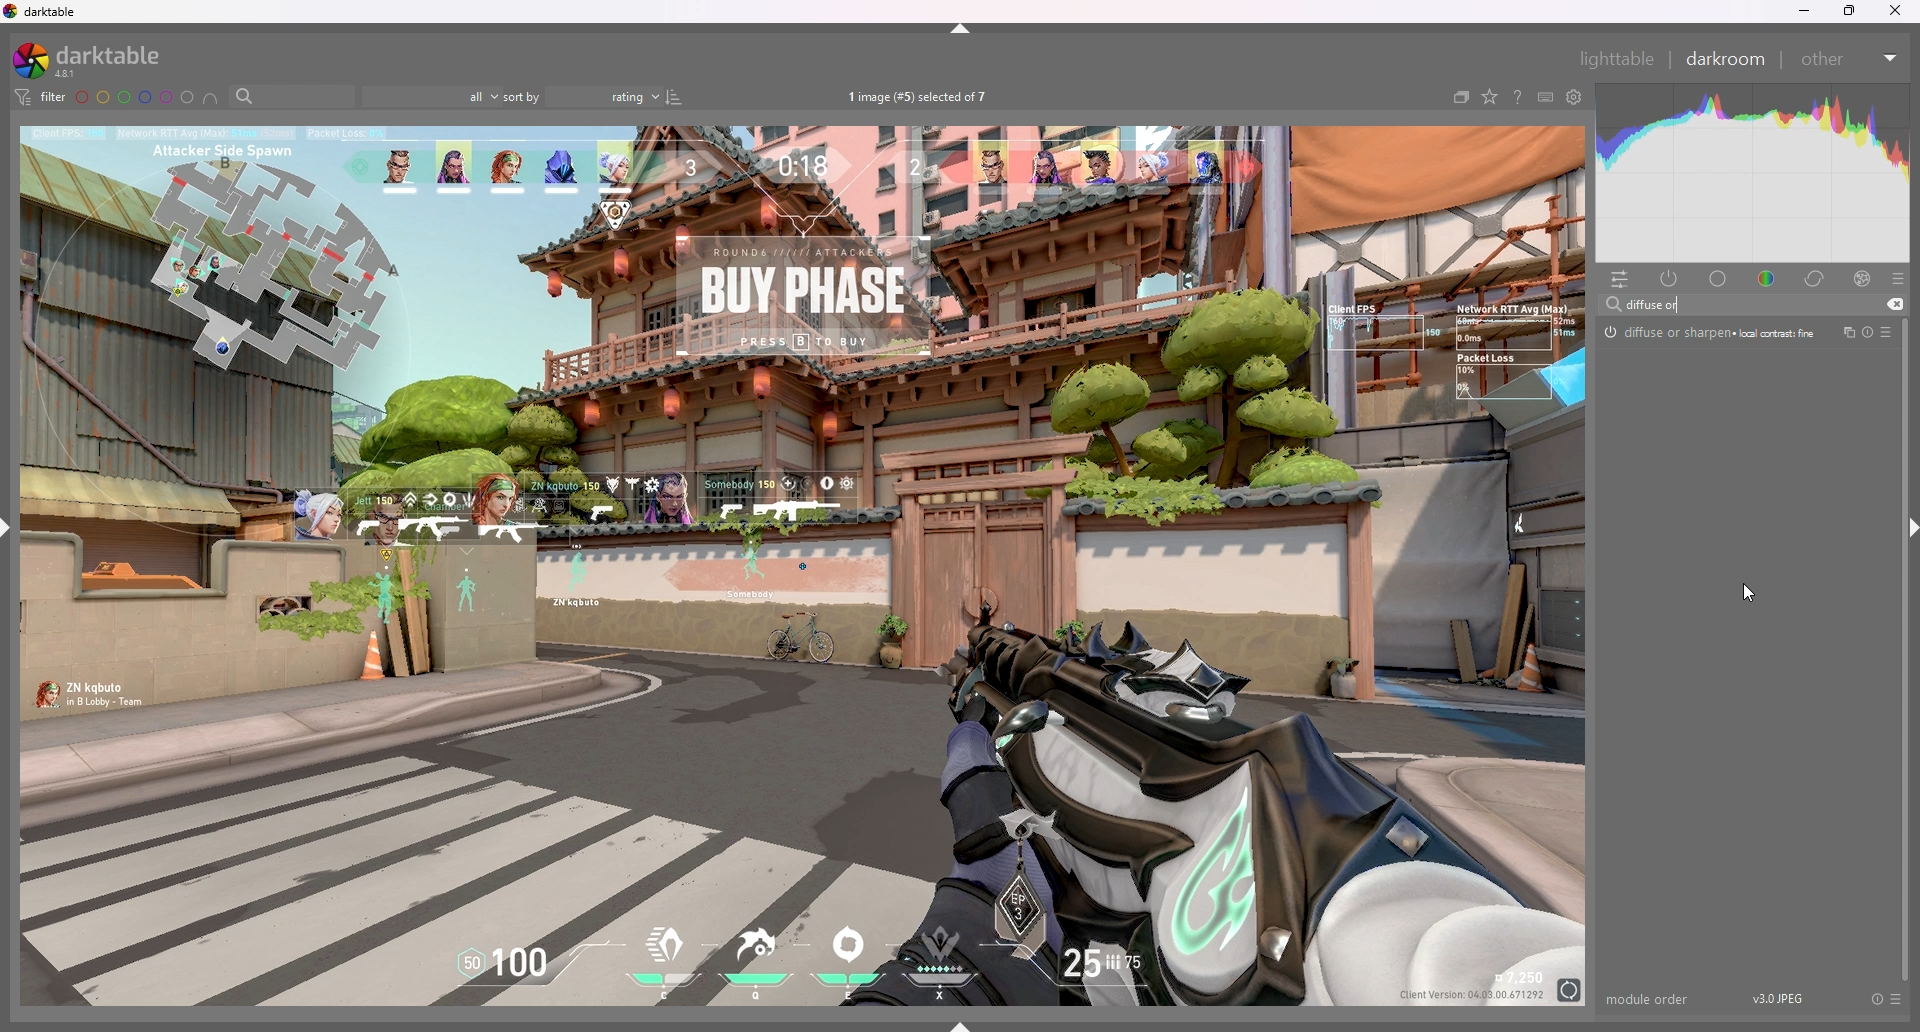  I want to click on reset, so click(1866, 334).